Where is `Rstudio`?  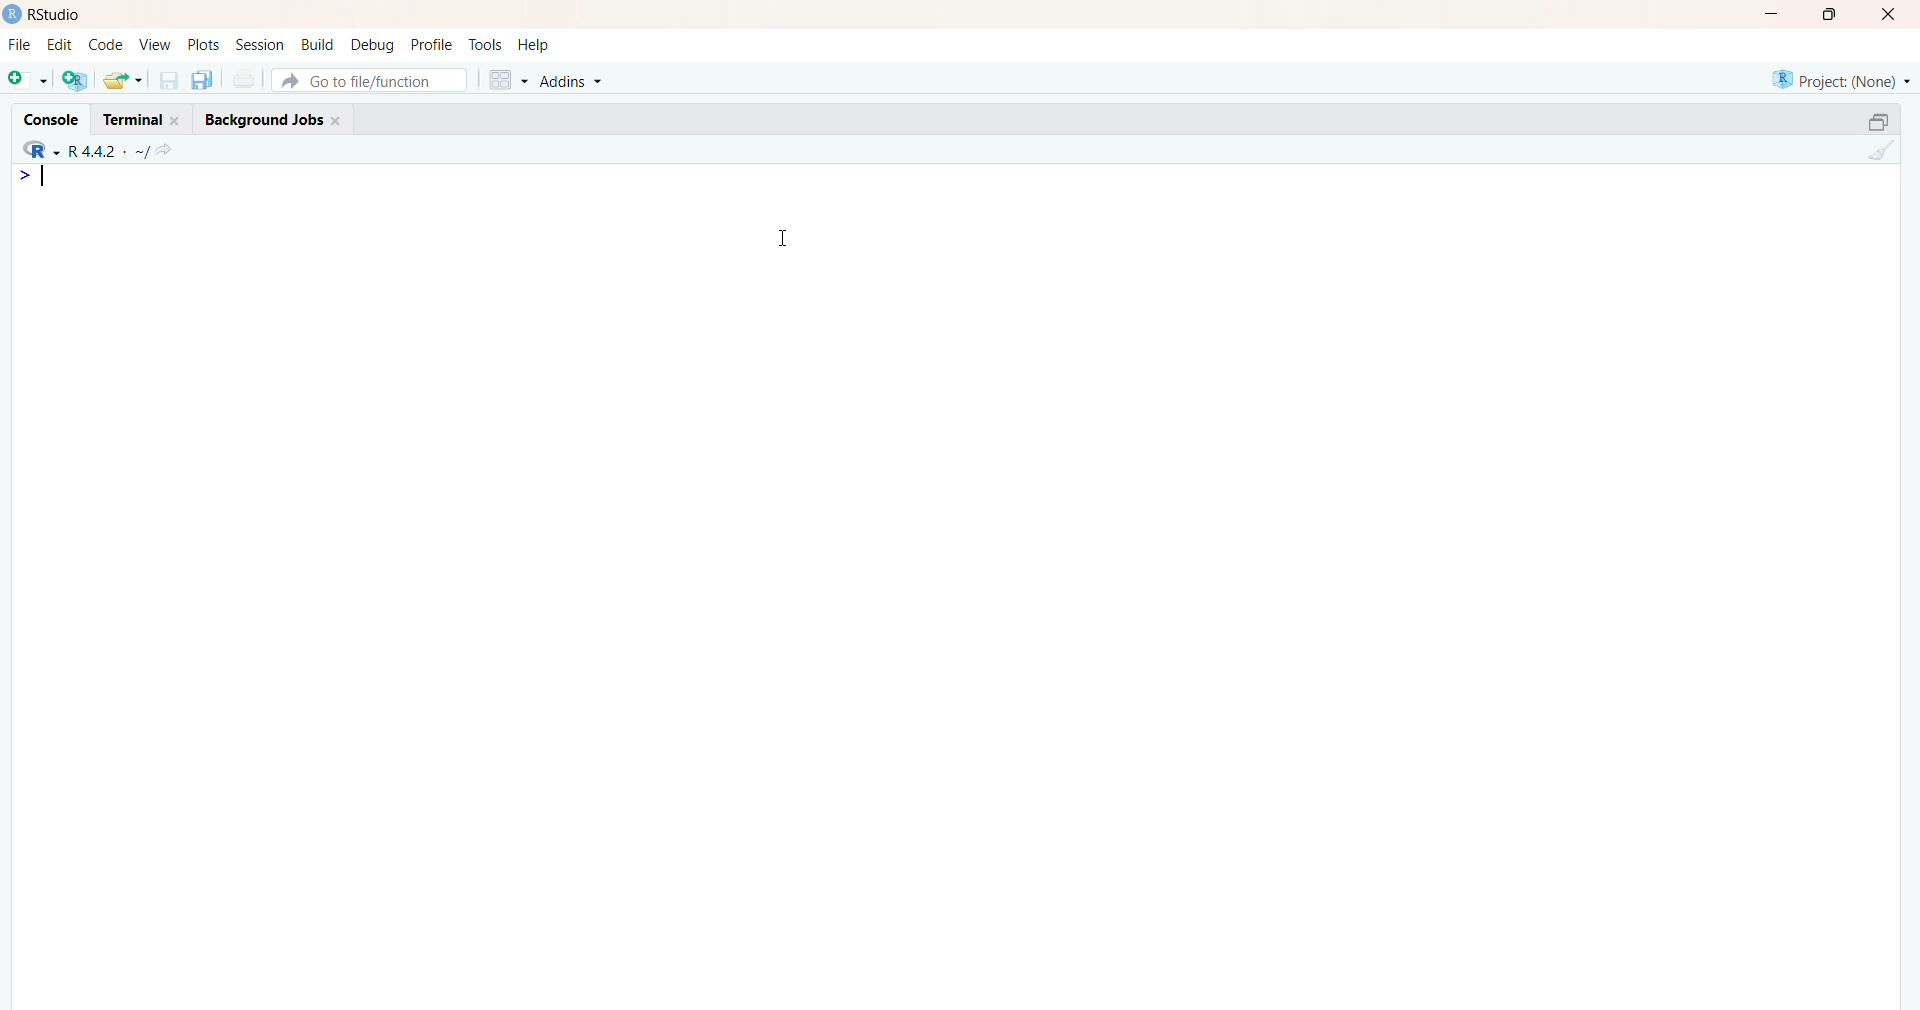 Rstudio is located at coordinates (44, 13).